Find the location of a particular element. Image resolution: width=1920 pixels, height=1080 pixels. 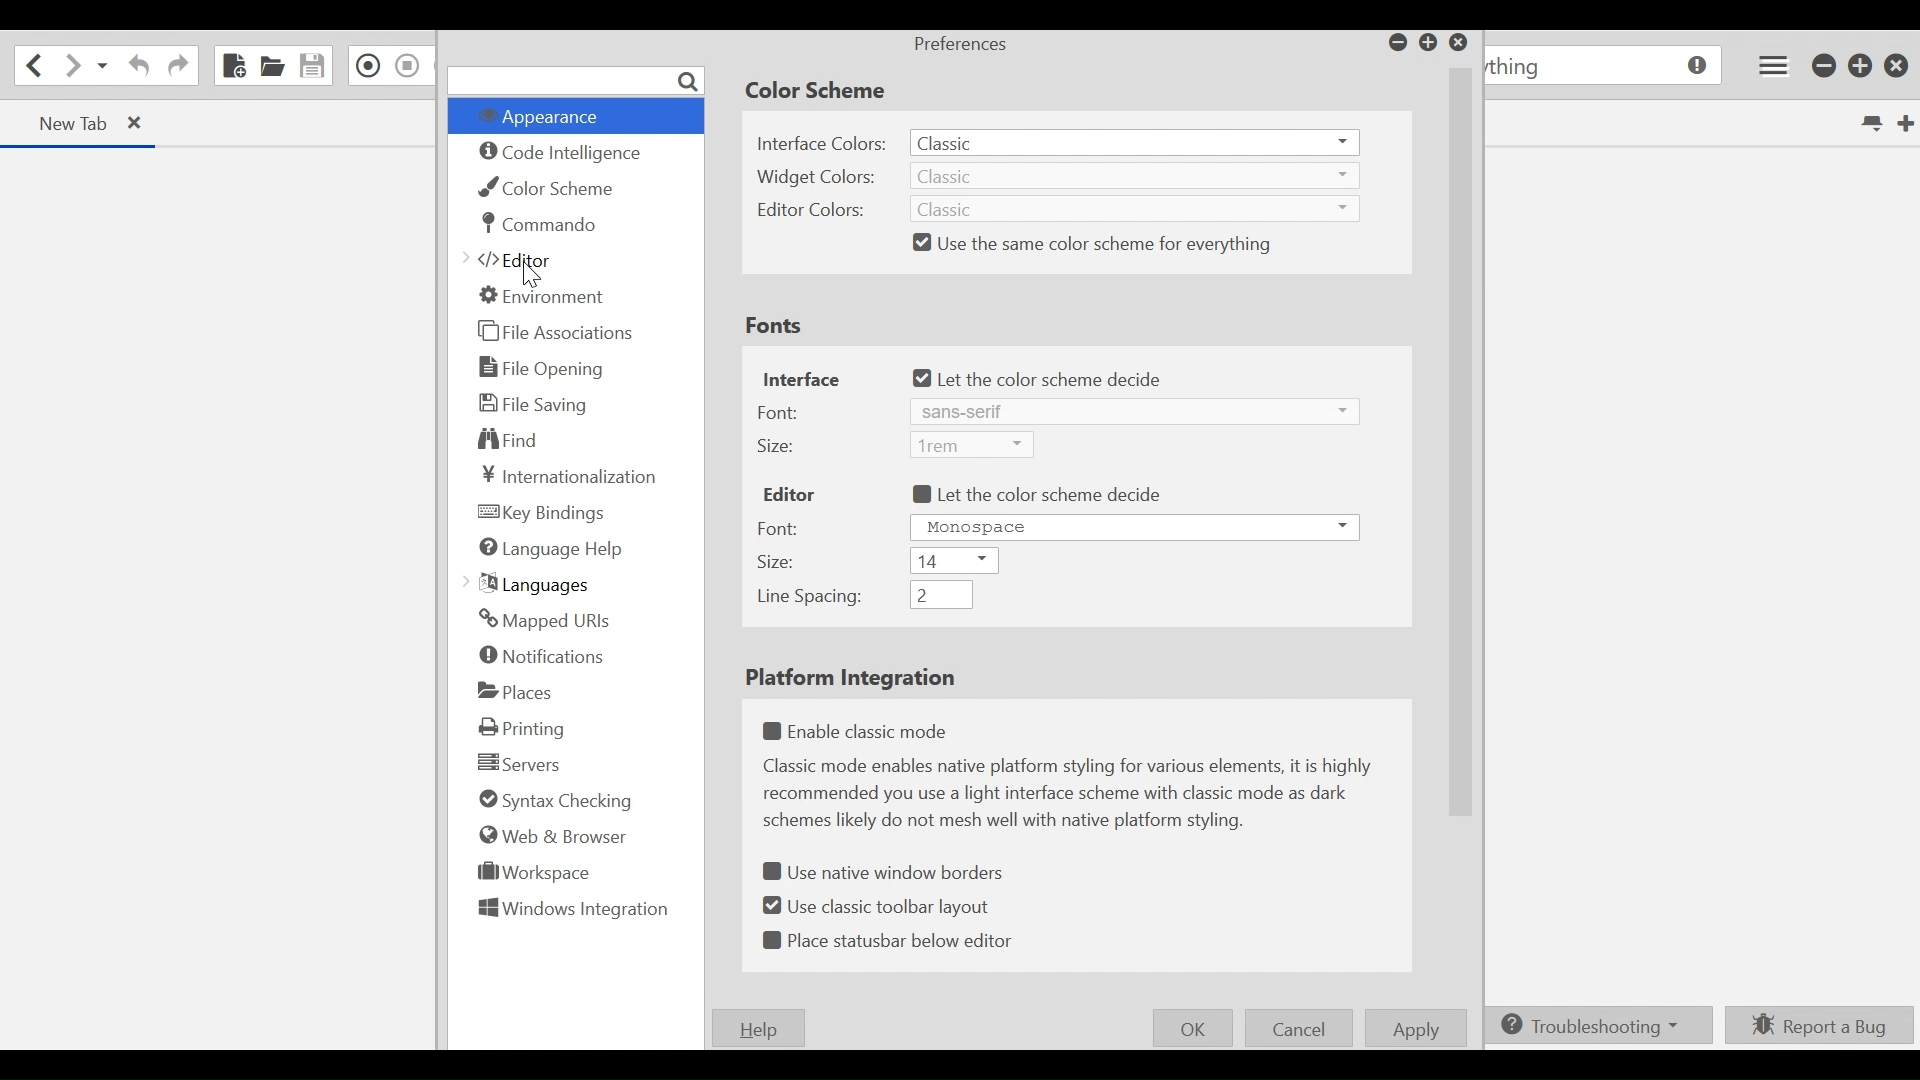

Vertical Scrollbar is located at coordinates (1461, 438).